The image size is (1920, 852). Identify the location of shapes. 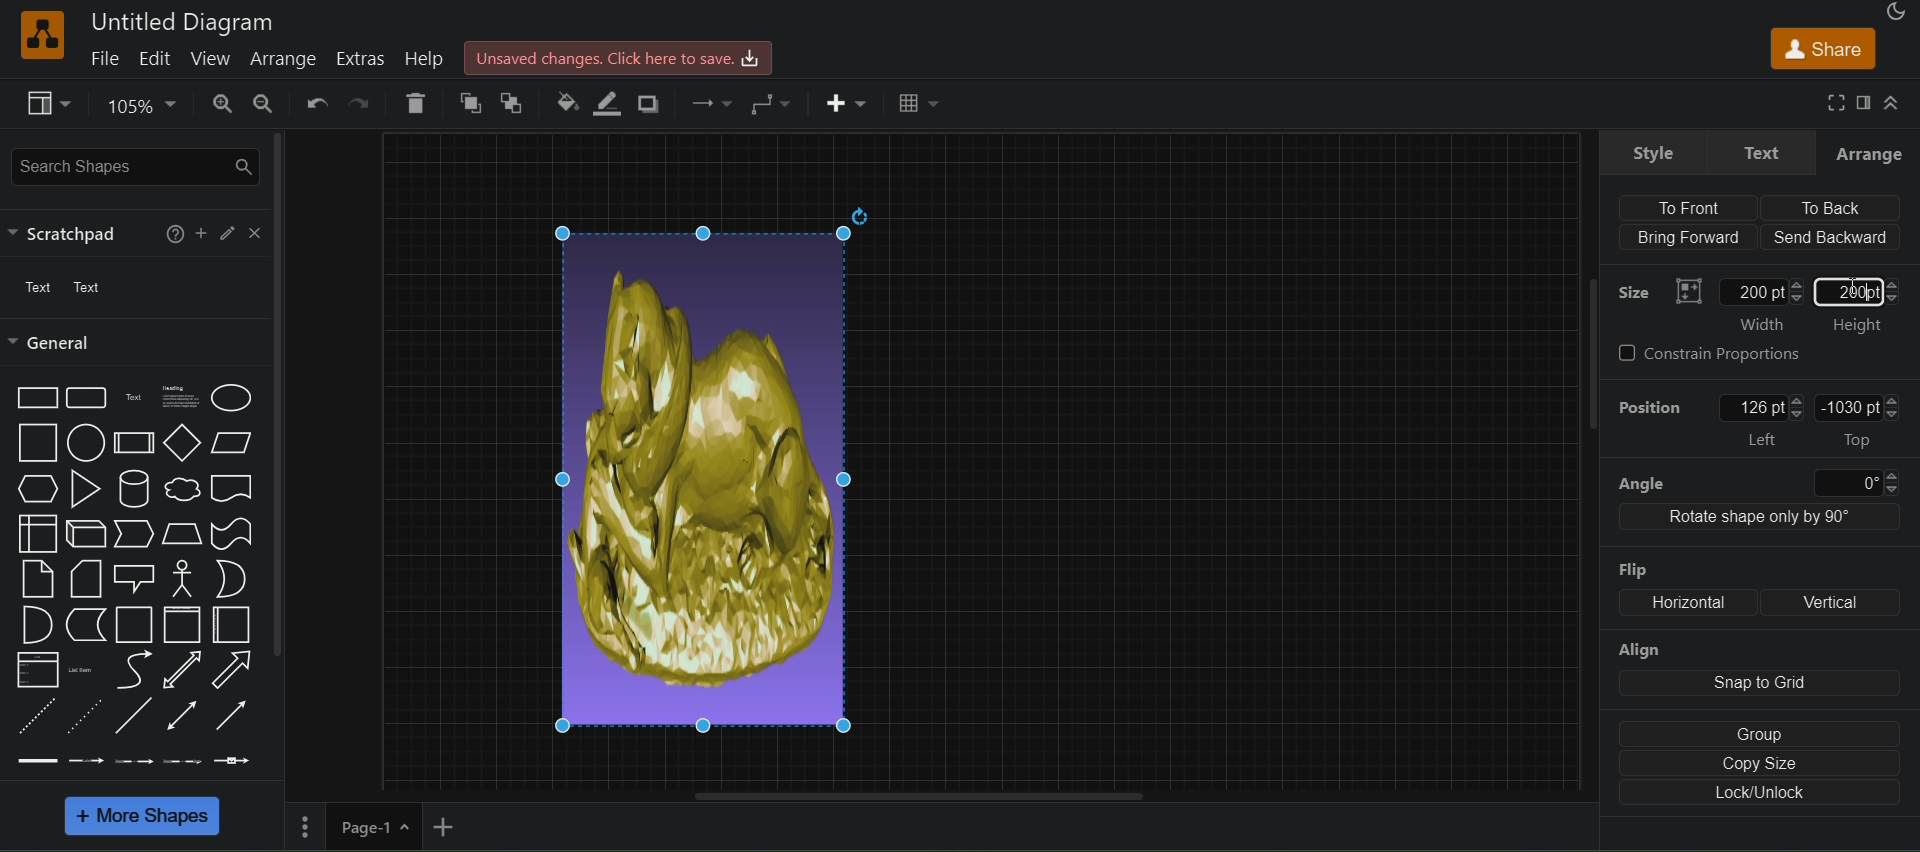
(144, 577).